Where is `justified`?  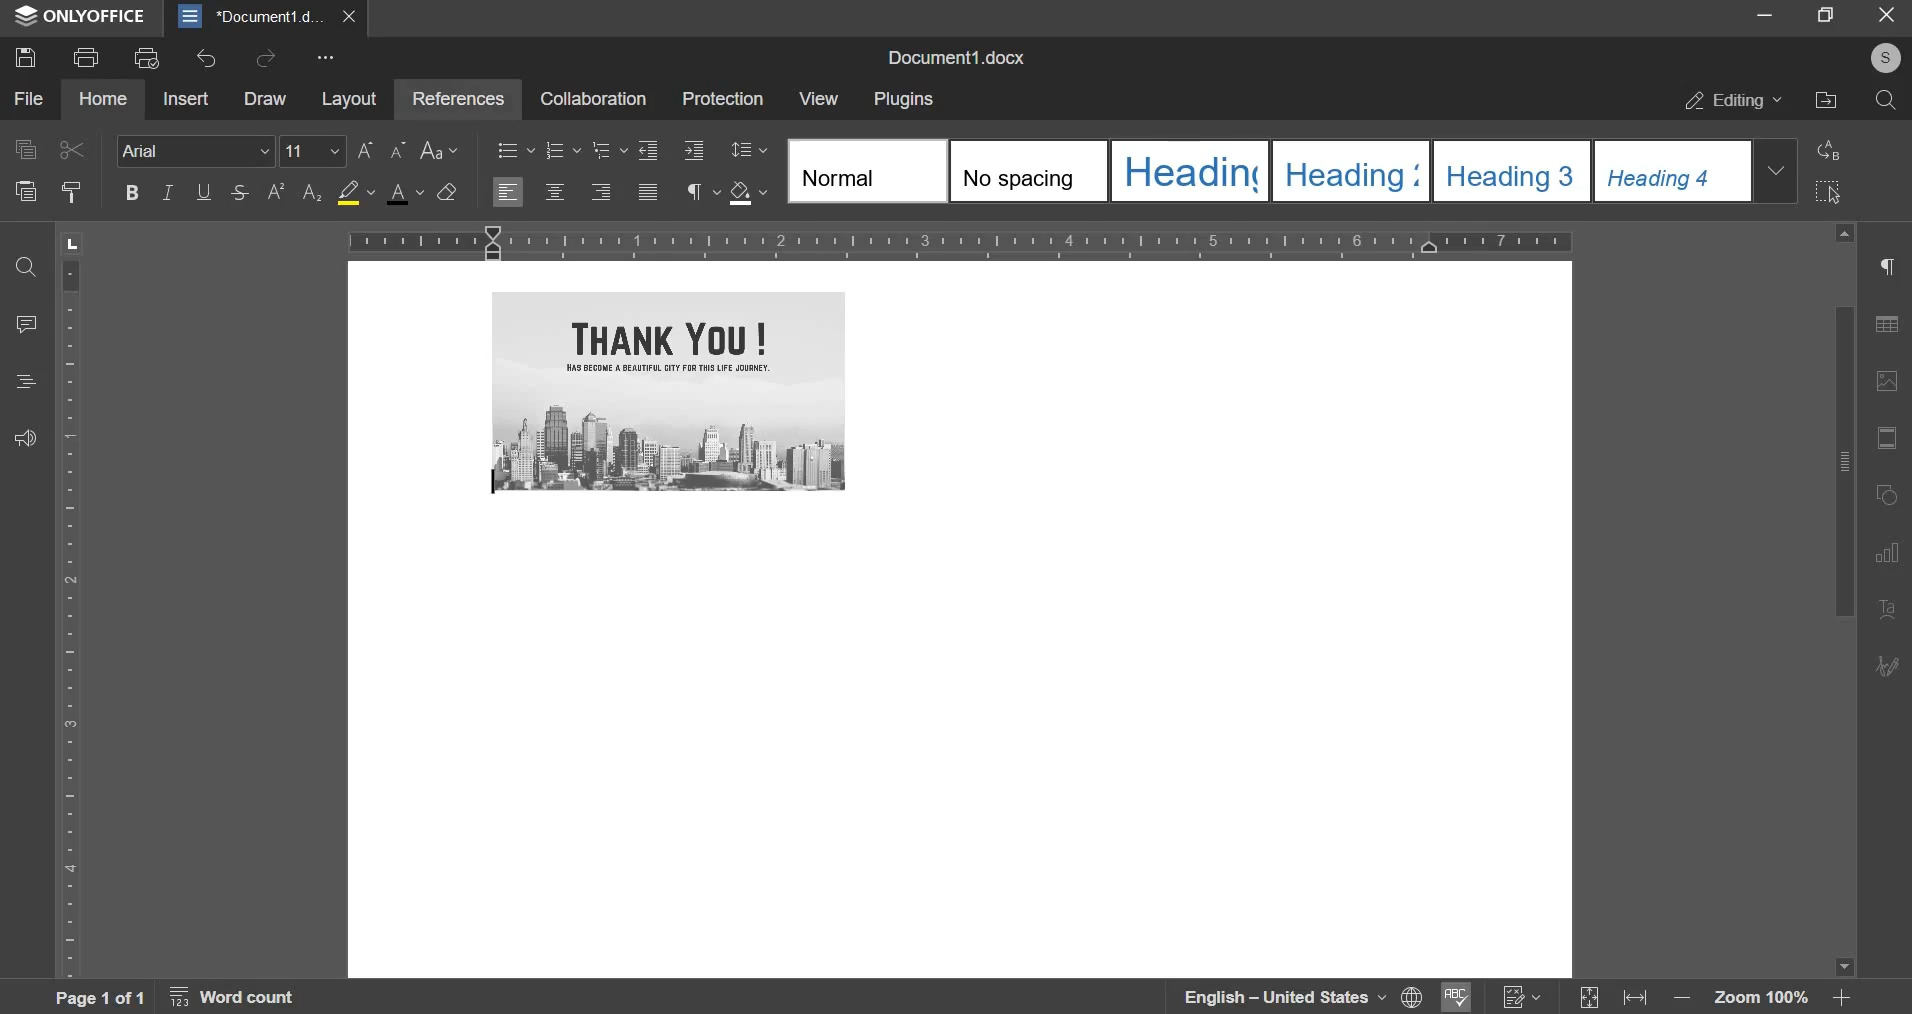
justified is located at coordinates (647, 192).